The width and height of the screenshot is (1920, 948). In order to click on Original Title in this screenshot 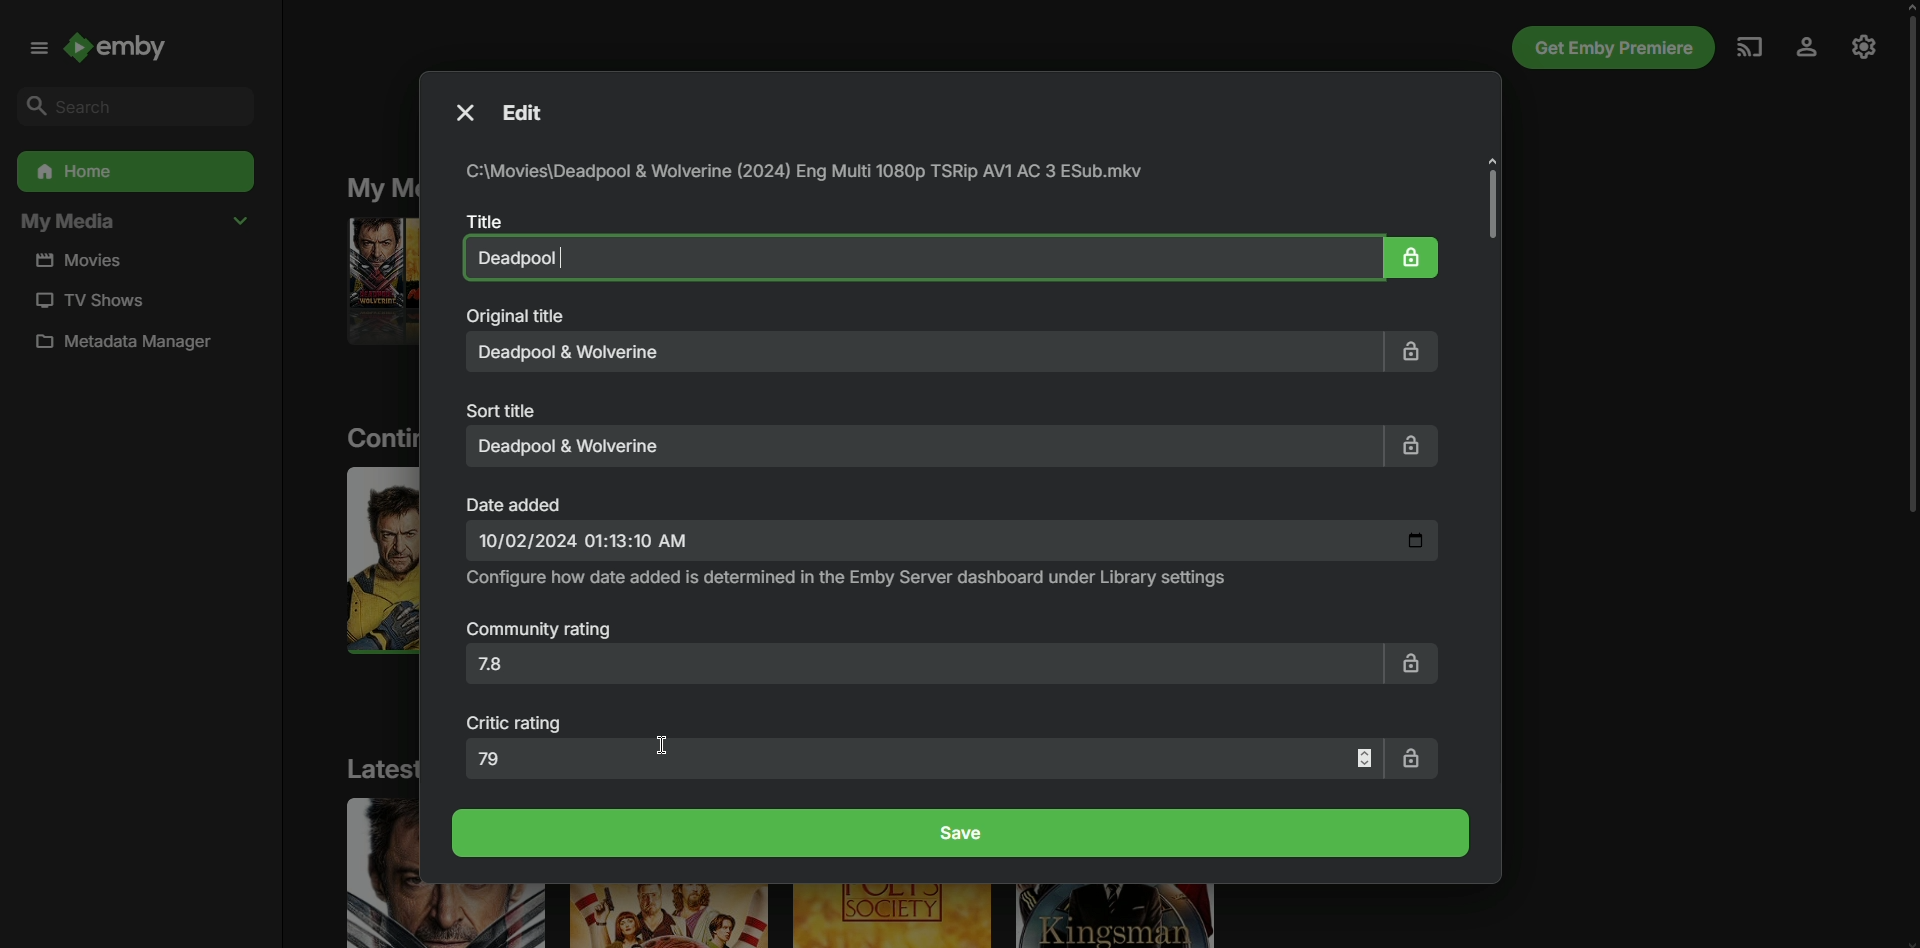, I will do `click(514, 316)`.